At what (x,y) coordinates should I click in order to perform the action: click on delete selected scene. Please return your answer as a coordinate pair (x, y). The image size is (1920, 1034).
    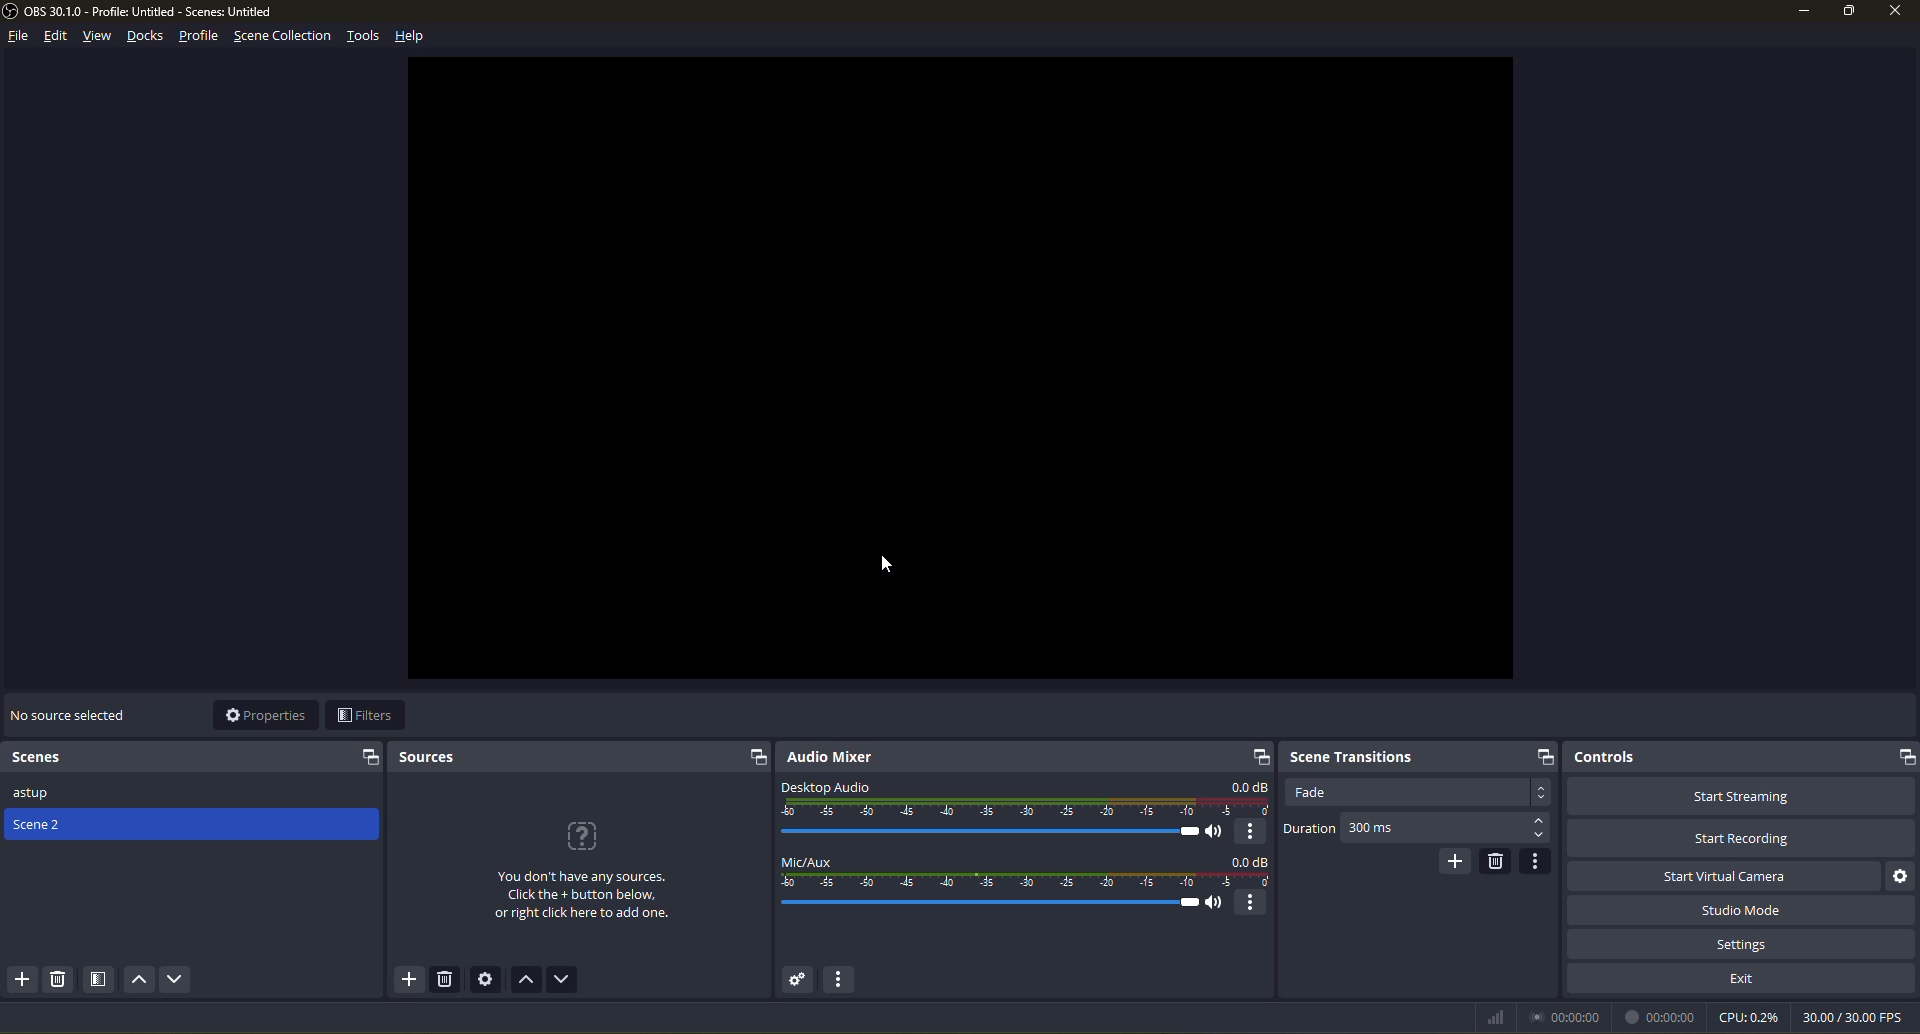
    Looking at the image, I should click on (60, 978).